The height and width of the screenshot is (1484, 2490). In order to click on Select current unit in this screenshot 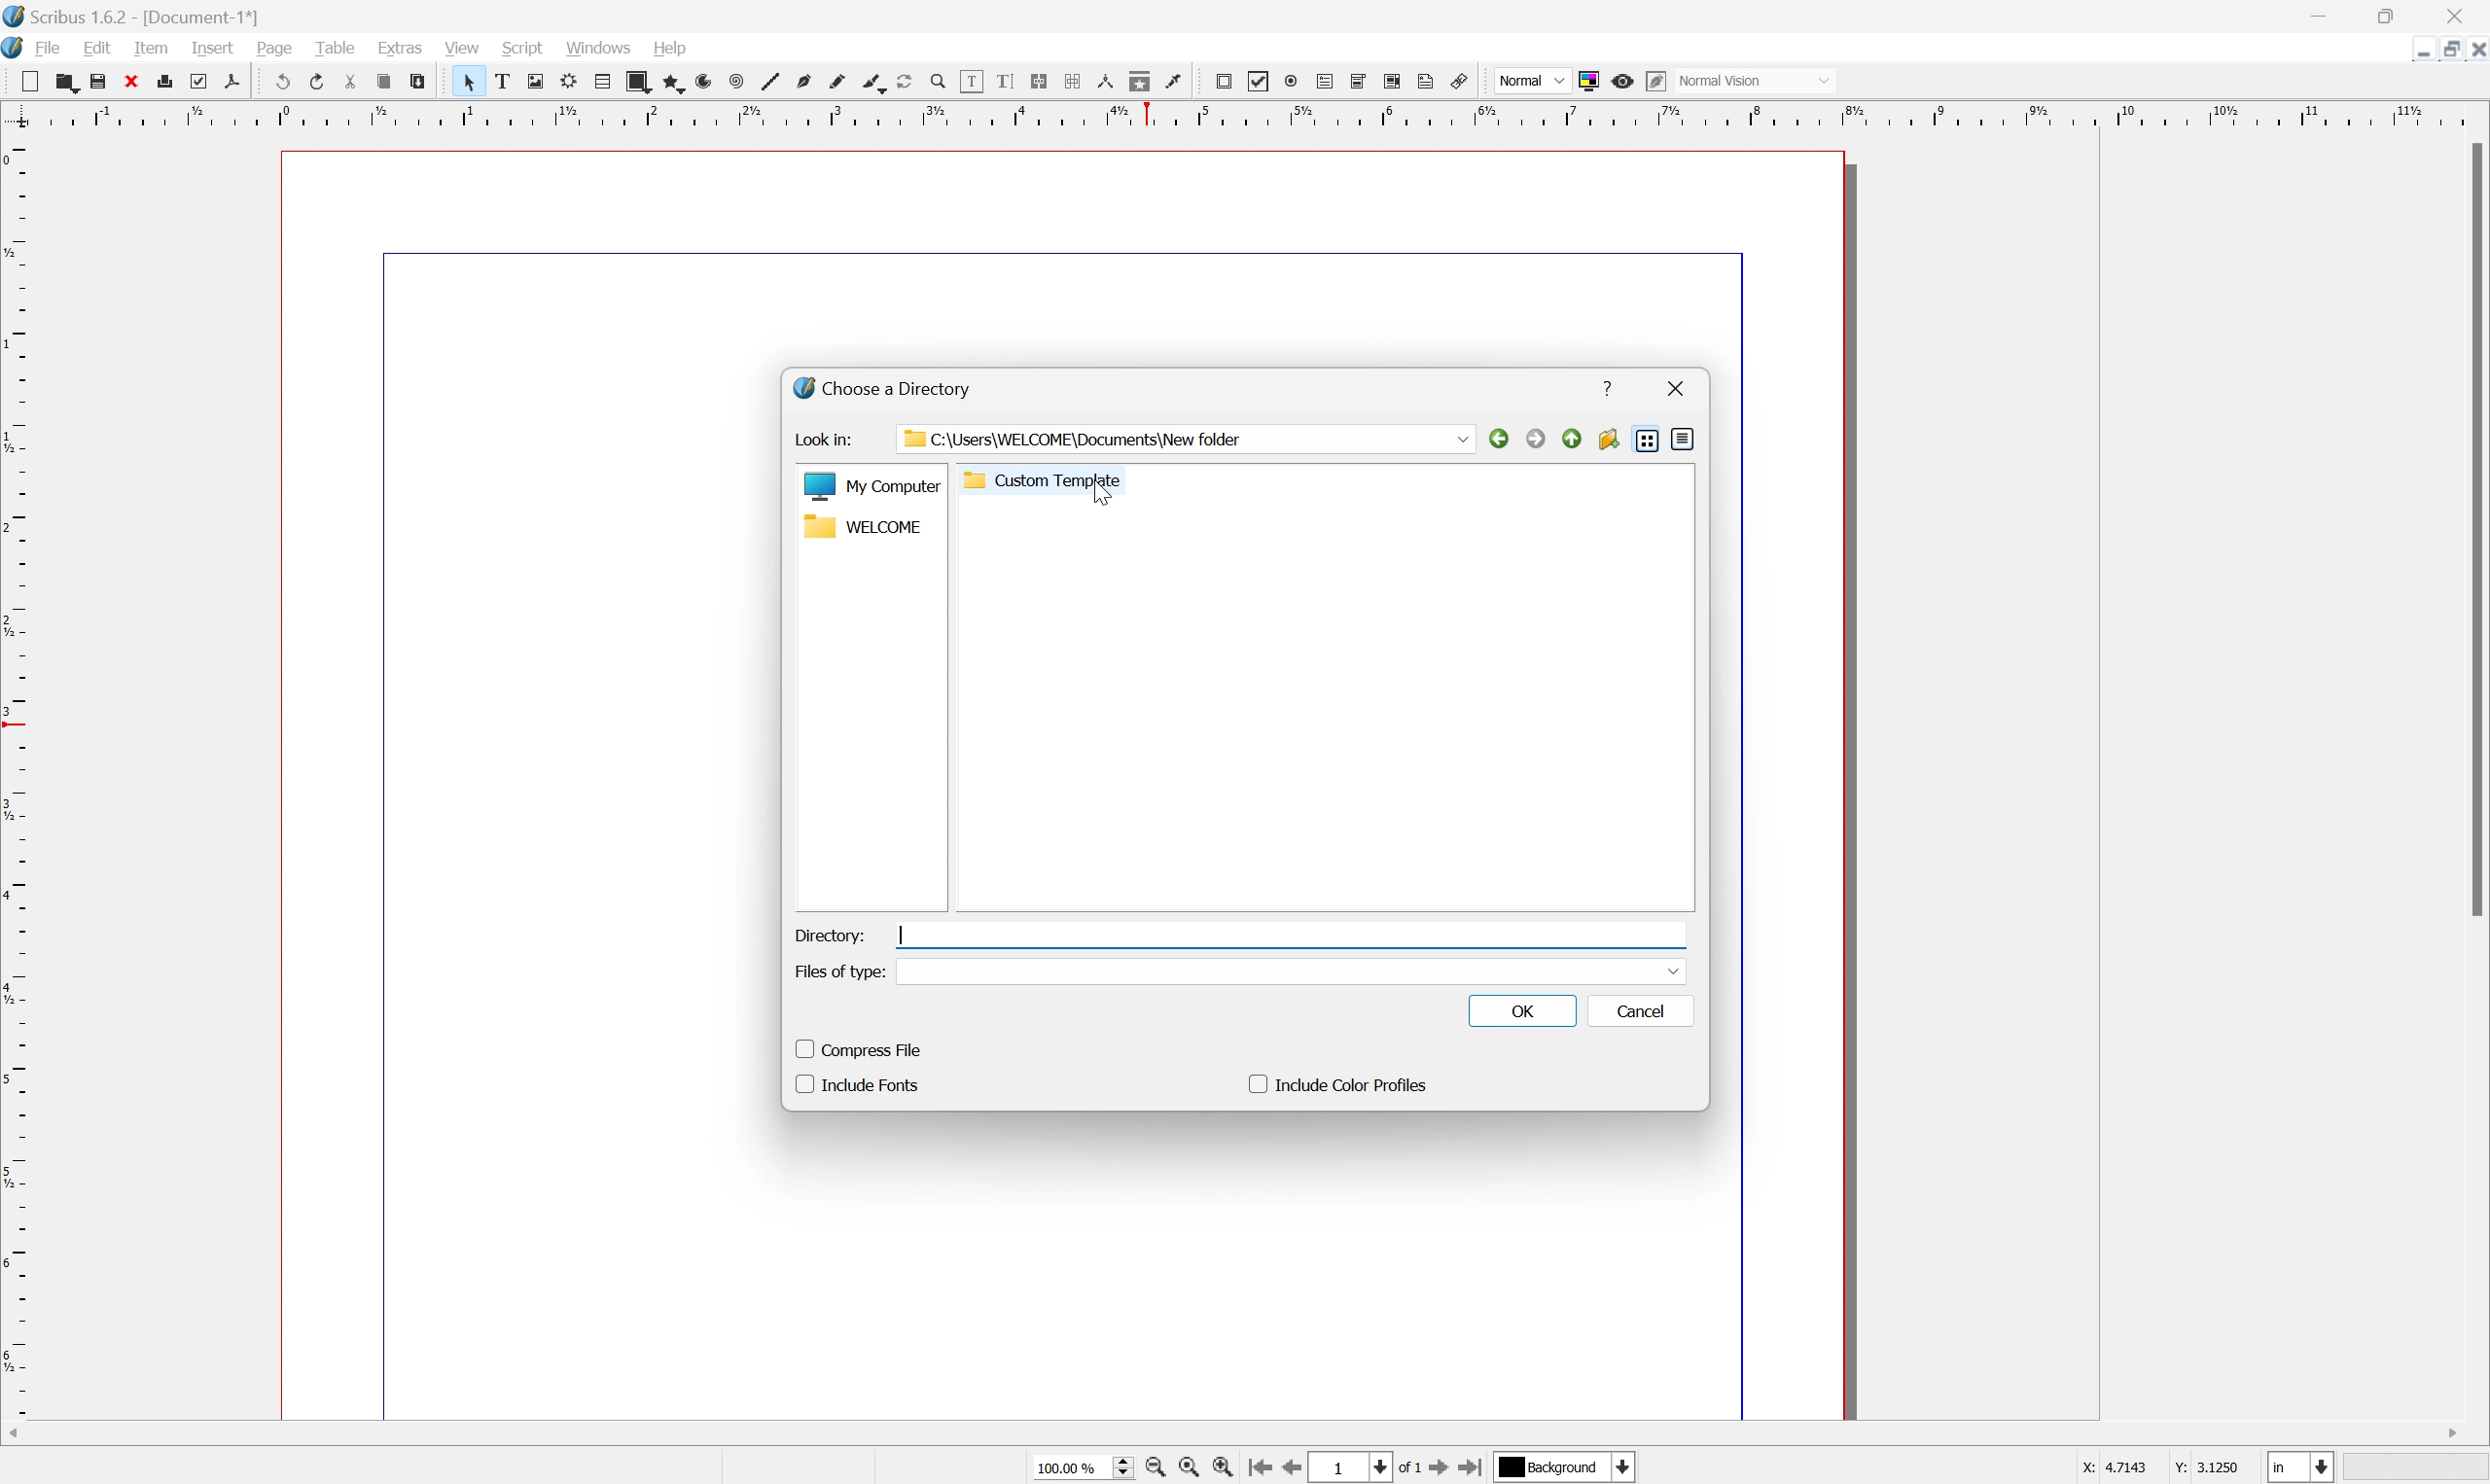, I will do `click(2300, 1465)`.